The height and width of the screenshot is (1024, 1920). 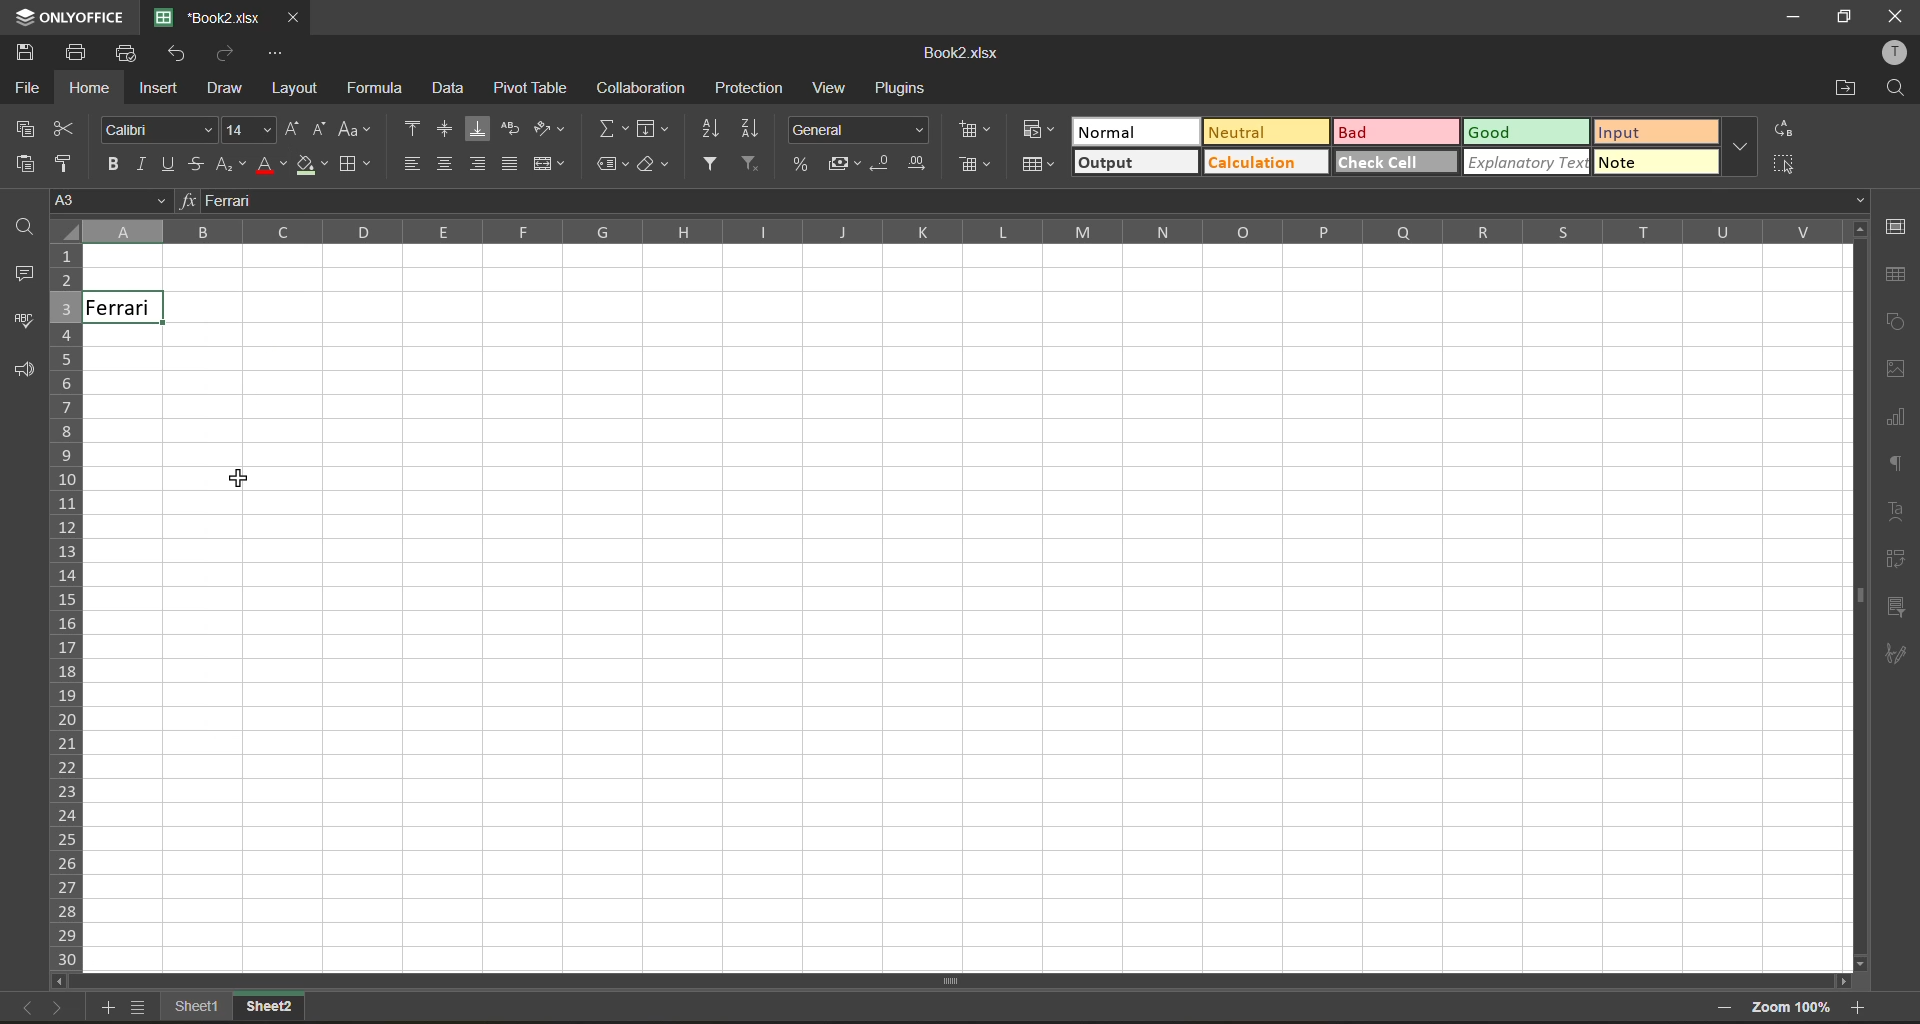 What do you see at coordinates (19, 228) in the screenshot?
I see `find` at bounding box center [19, 228].